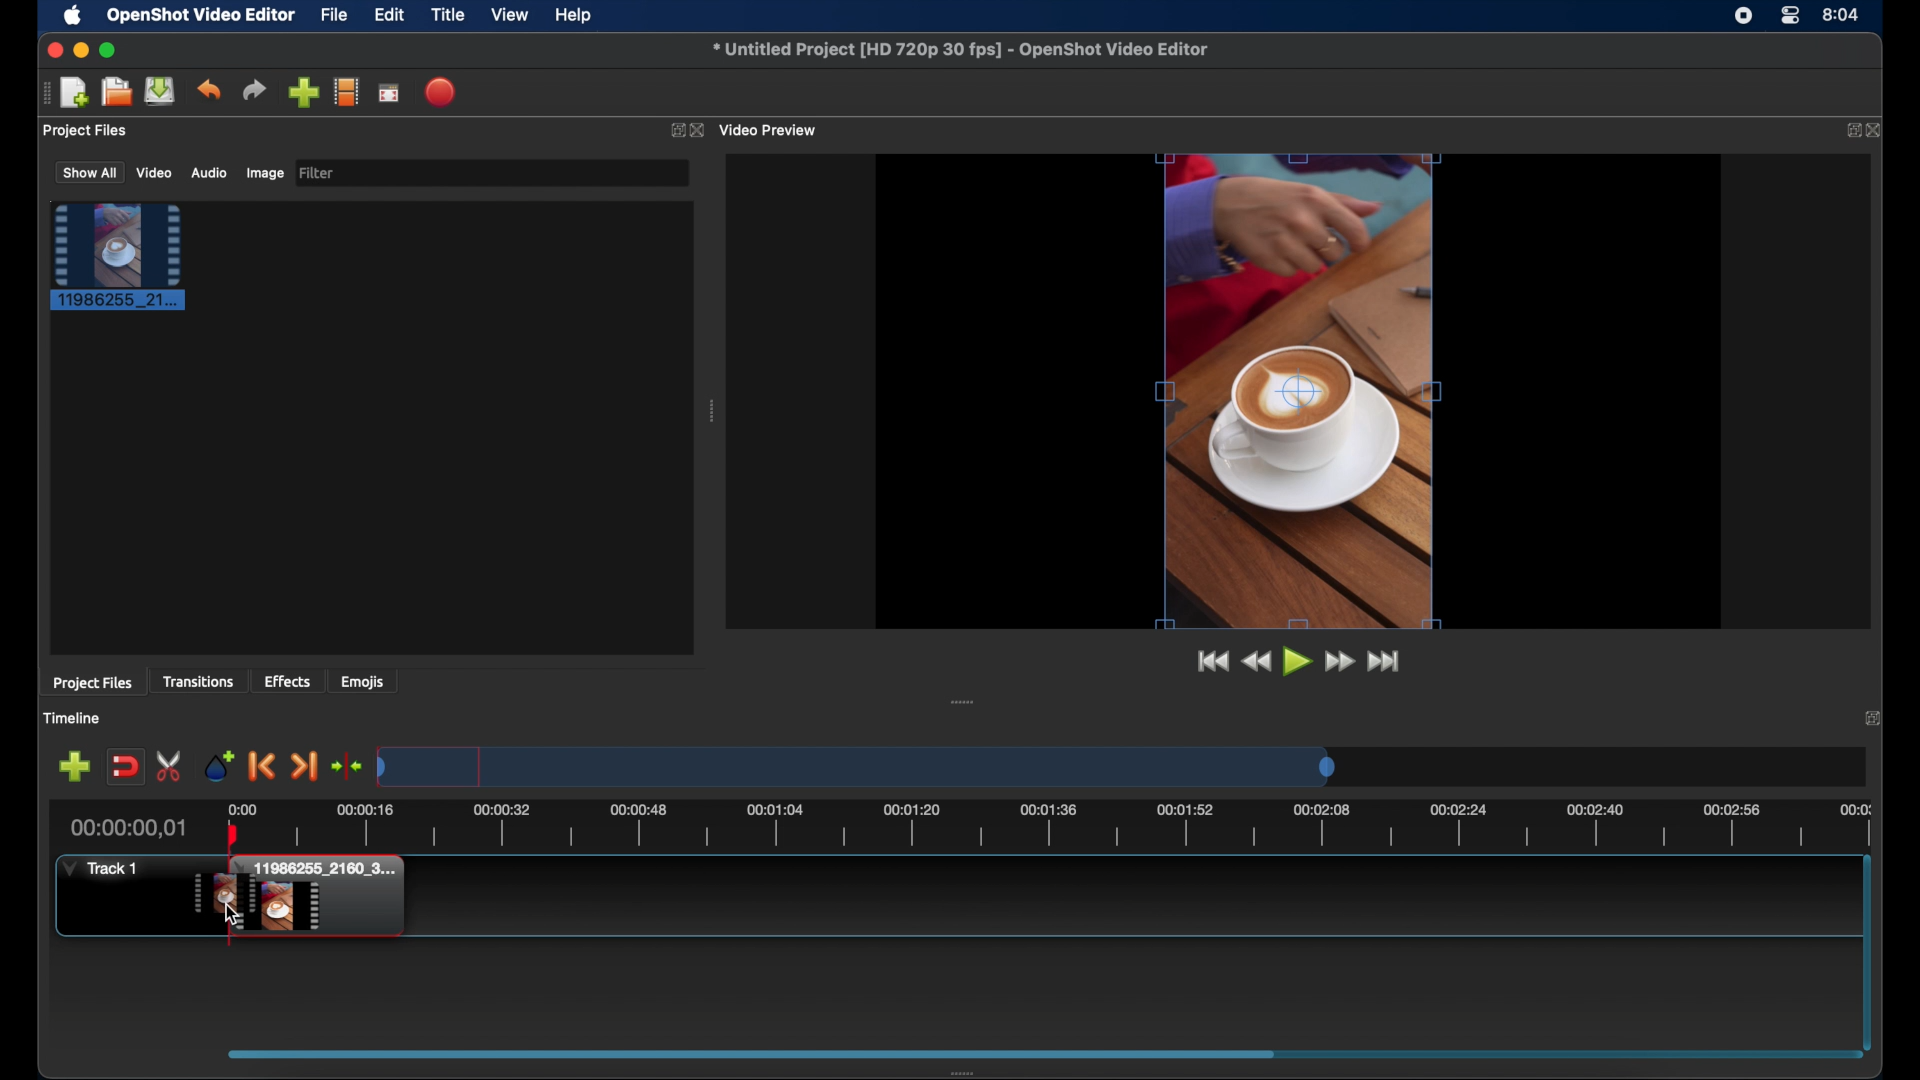 The height and width of the screenshot is (1080, 1920). What do you see at coordinates (1383, 662) in the screenshot?
I see `jump to end` at bounding box center [1383, 662].